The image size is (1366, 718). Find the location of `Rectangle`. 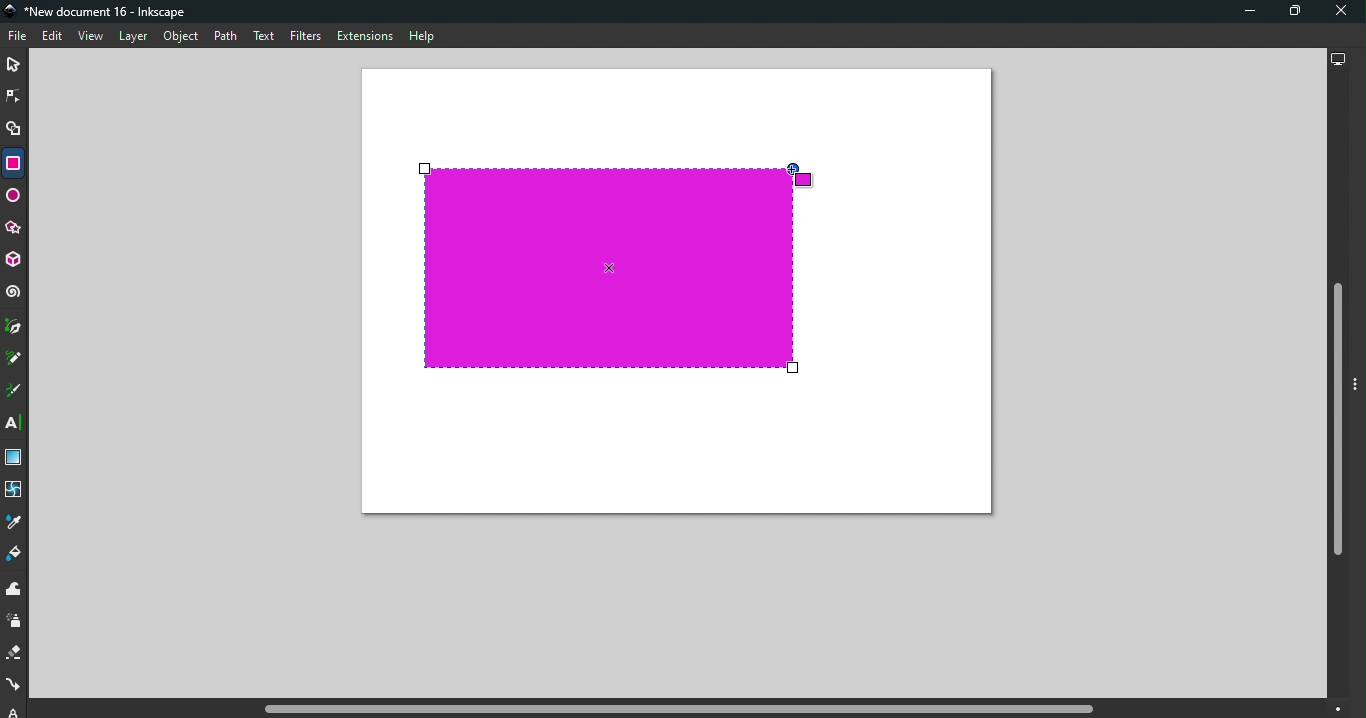

Rectangle is located at coordinates (609, 270).